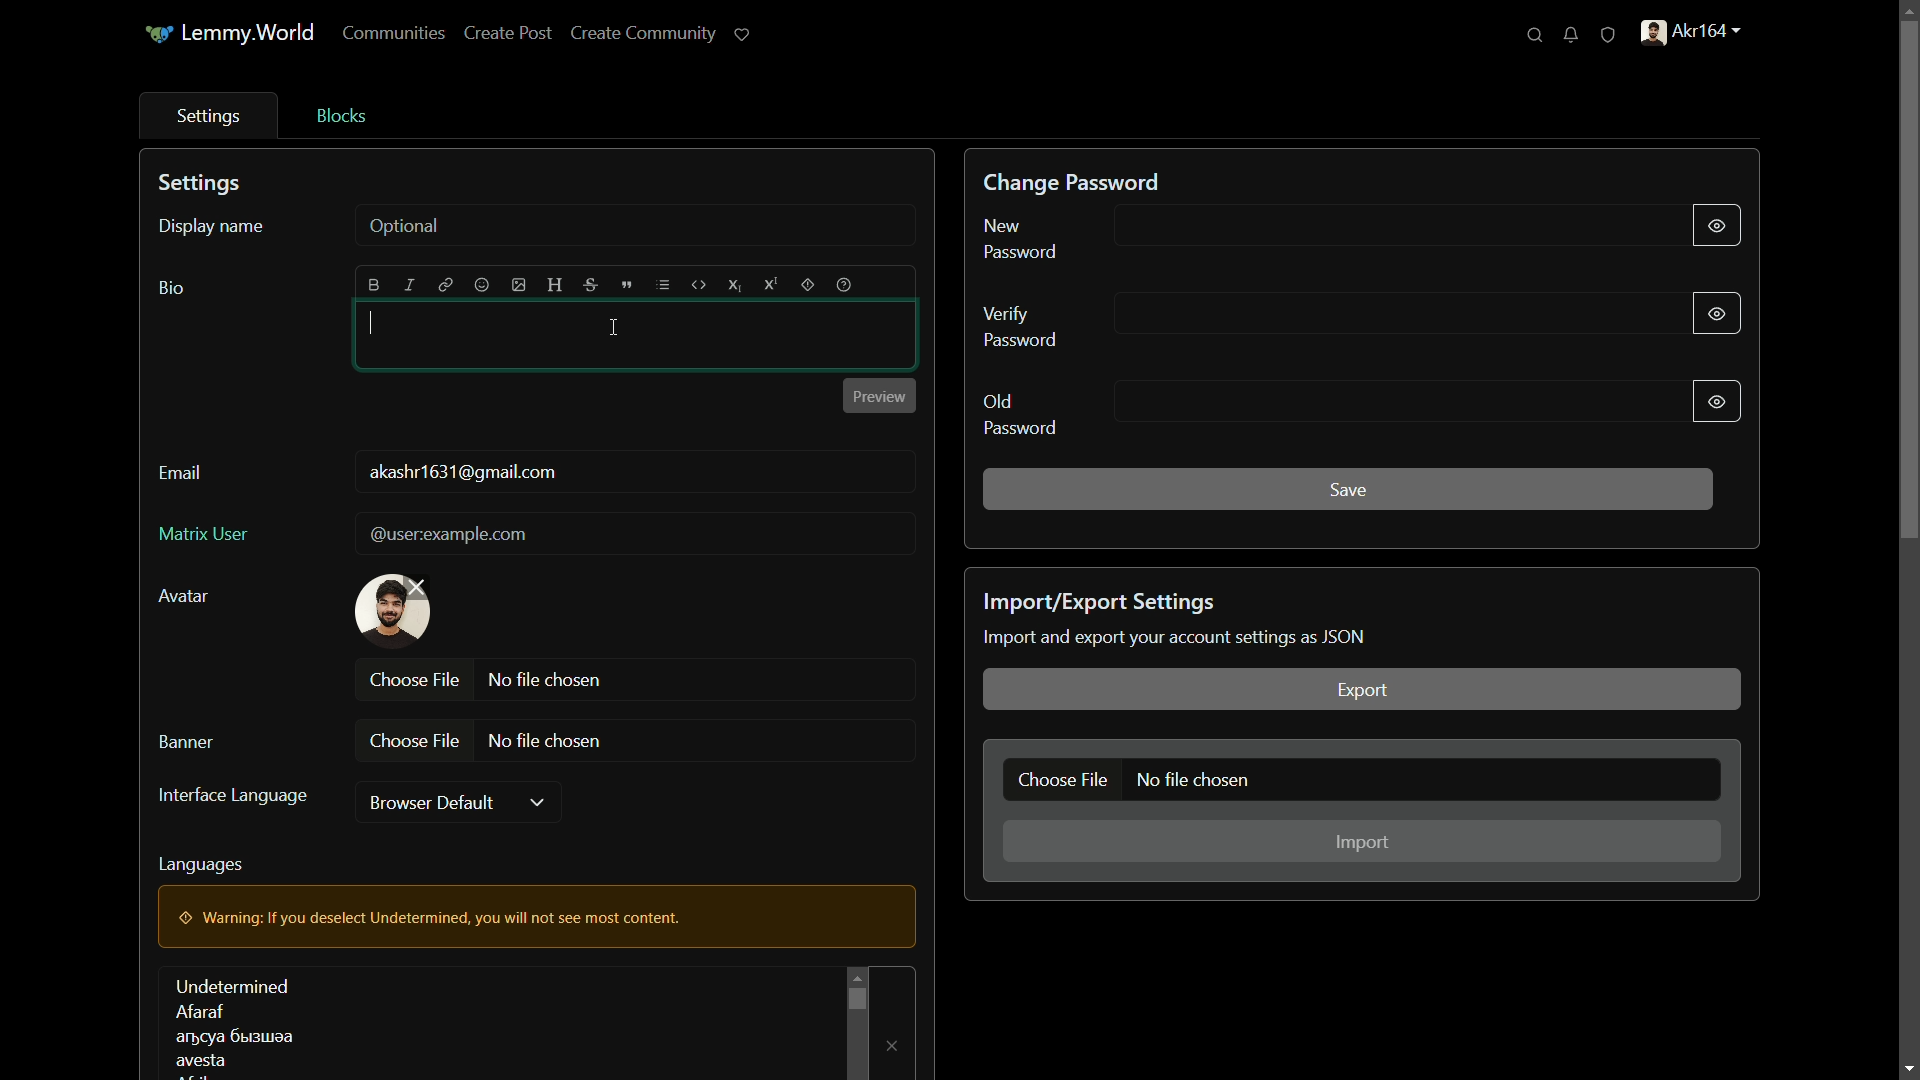 The image size is (1920, 1080). Describe the element at coordinates (1361, 688) in the screenshot. I see `export` at that location.